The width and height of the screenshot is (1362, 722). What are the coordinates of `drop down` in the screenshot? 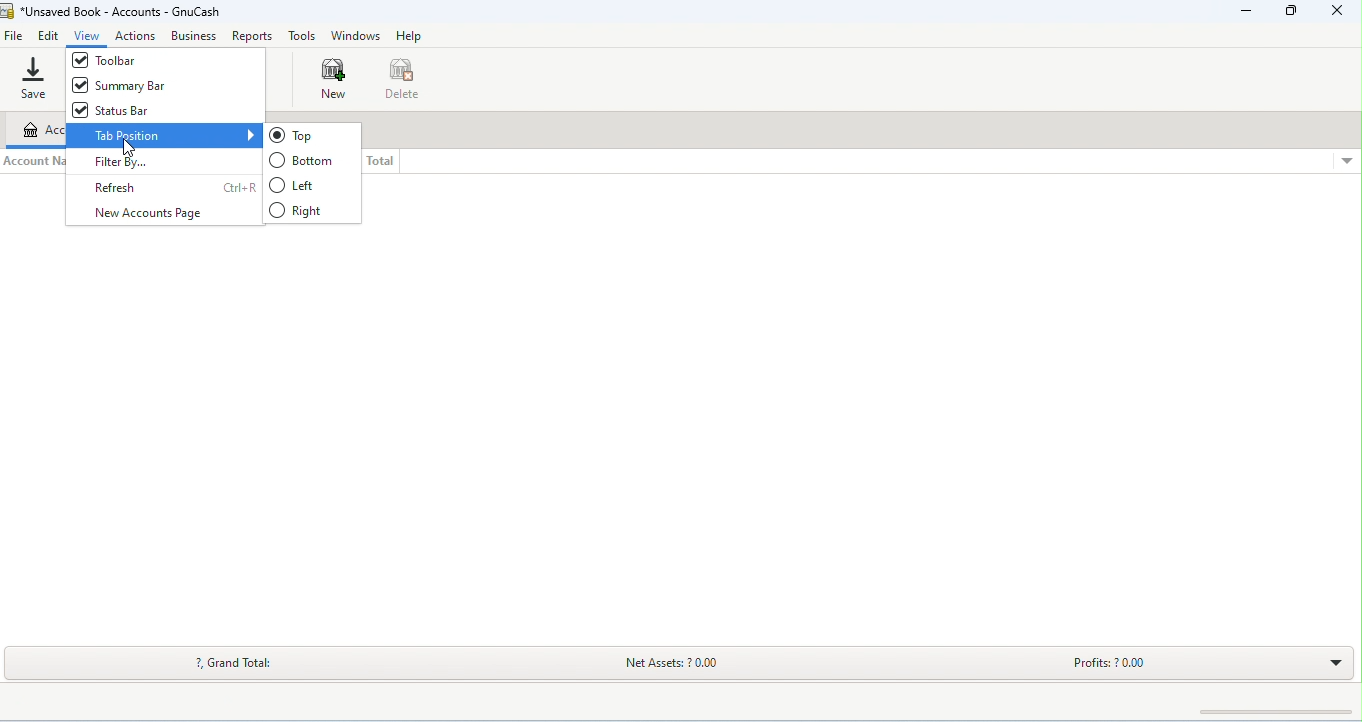 It's located at (1345, 161).